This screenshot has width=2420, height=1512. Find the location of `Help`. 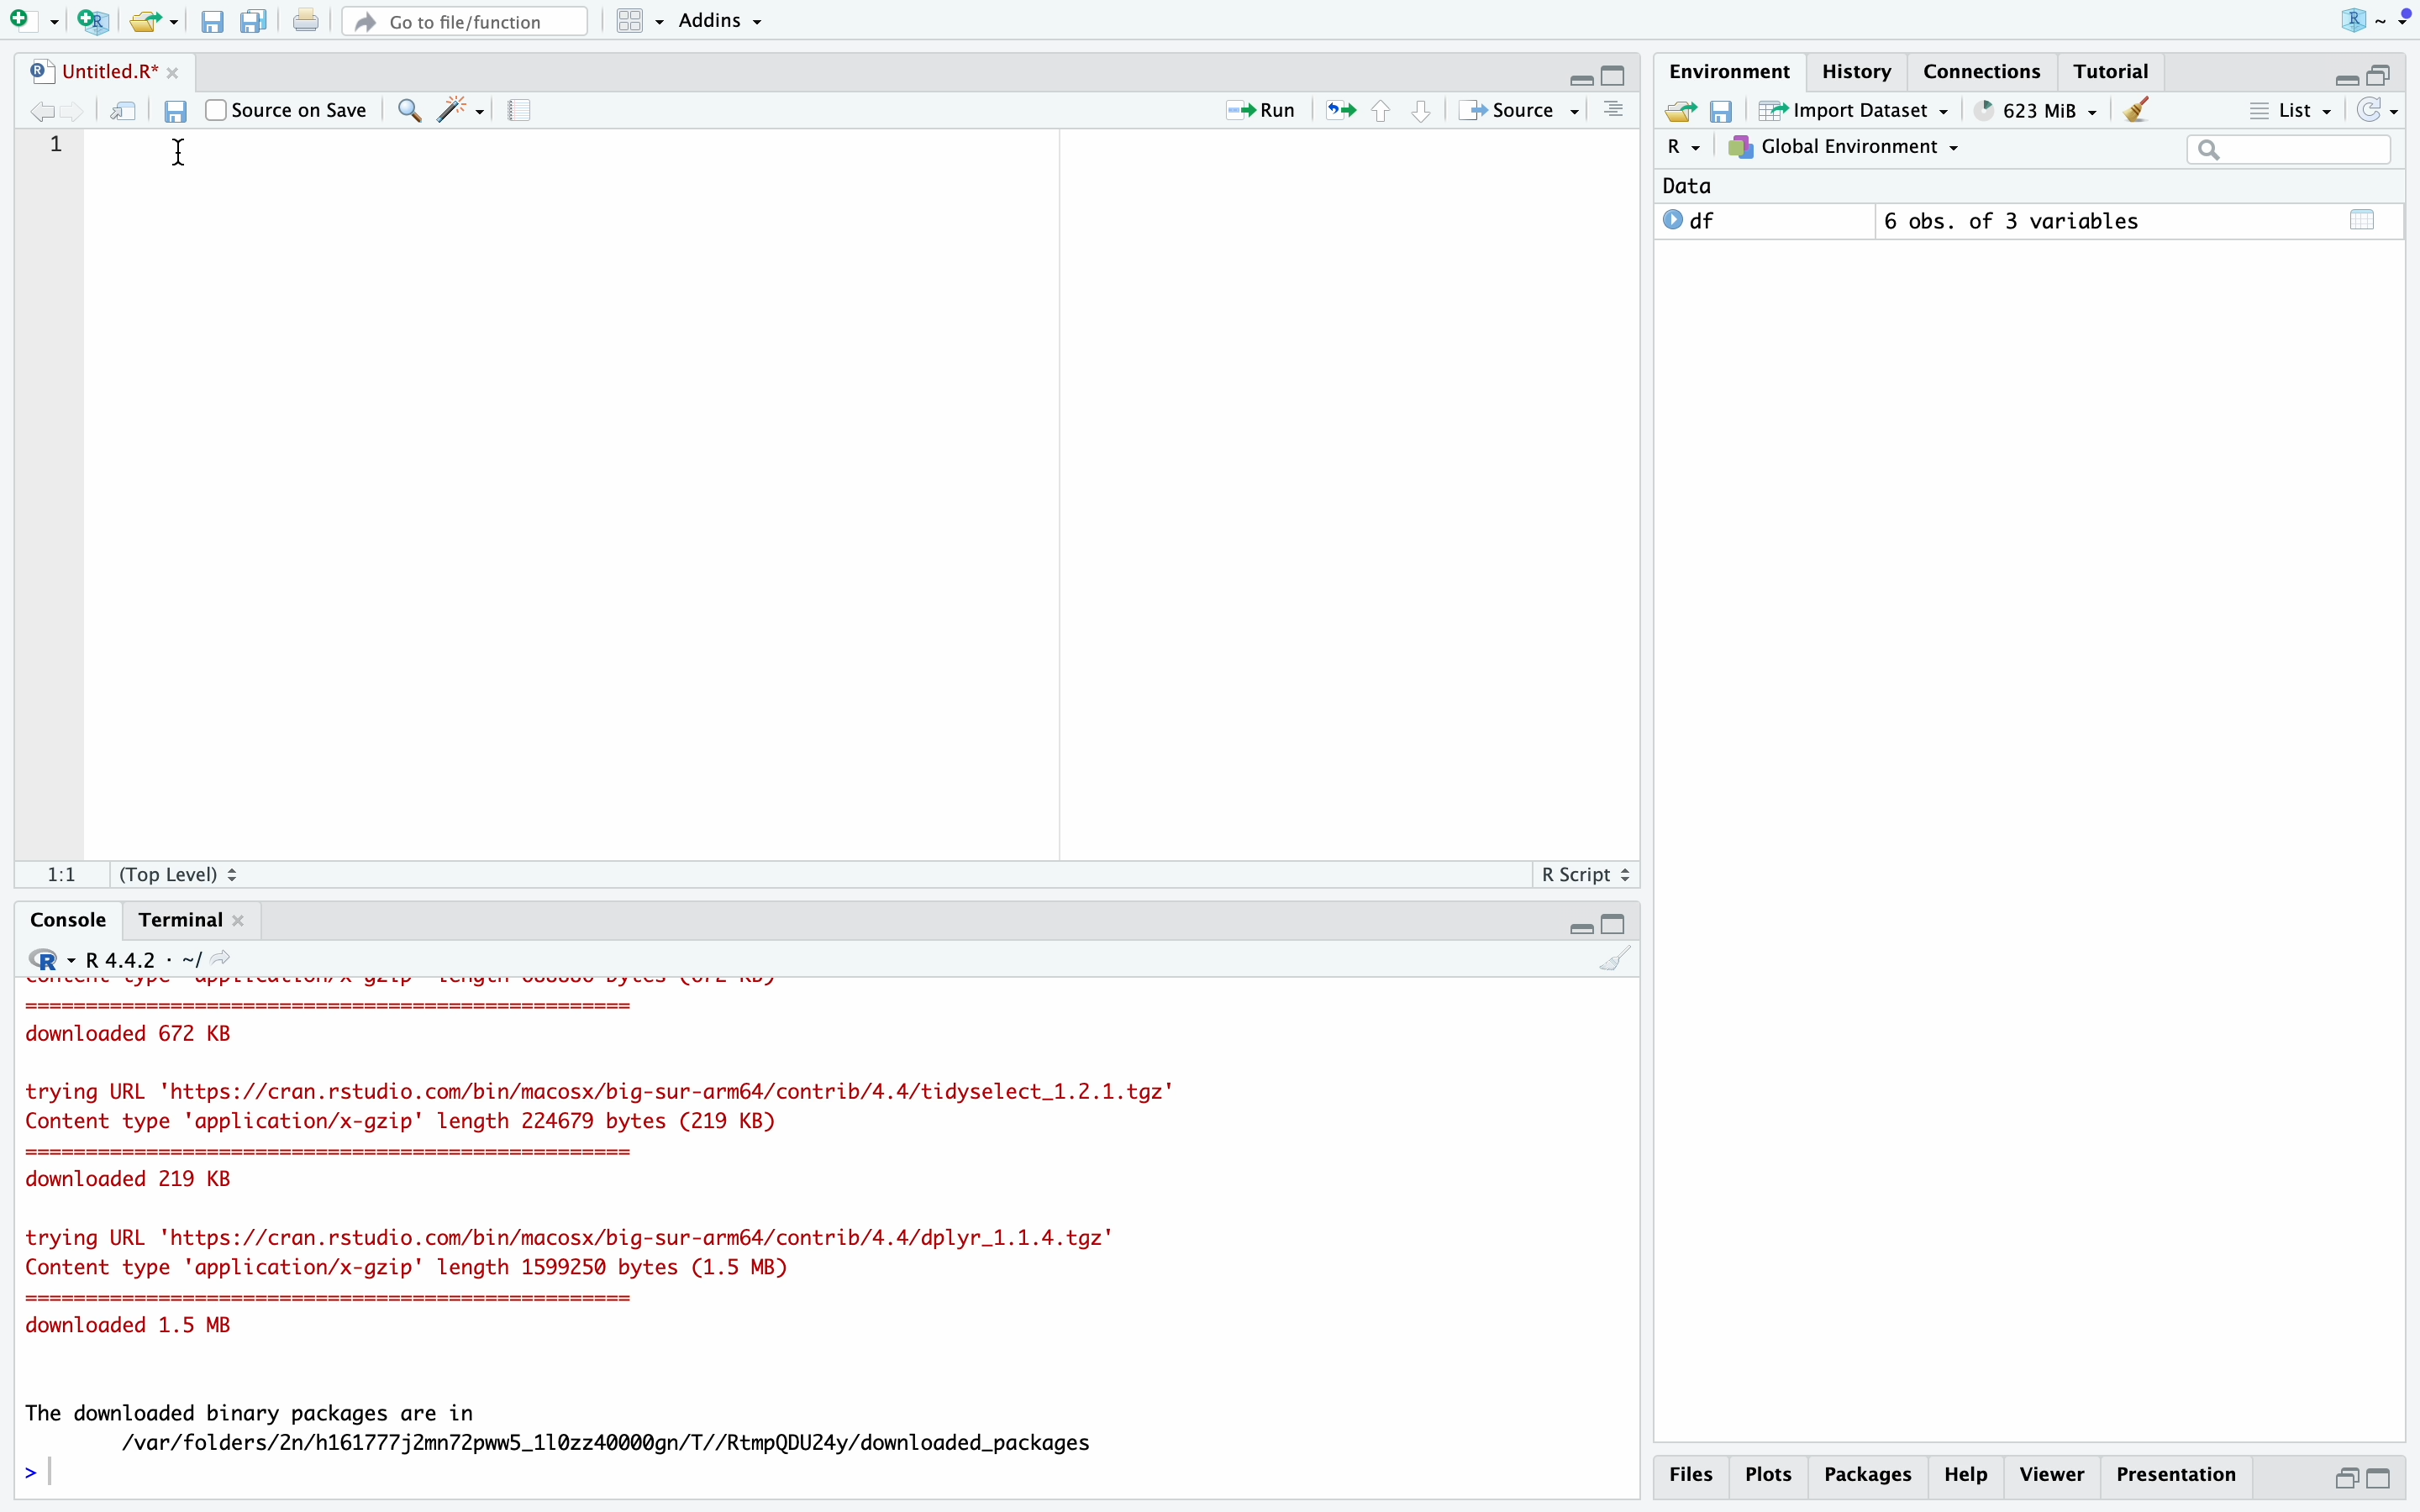

Help is located at coordinates (1968, 1475).